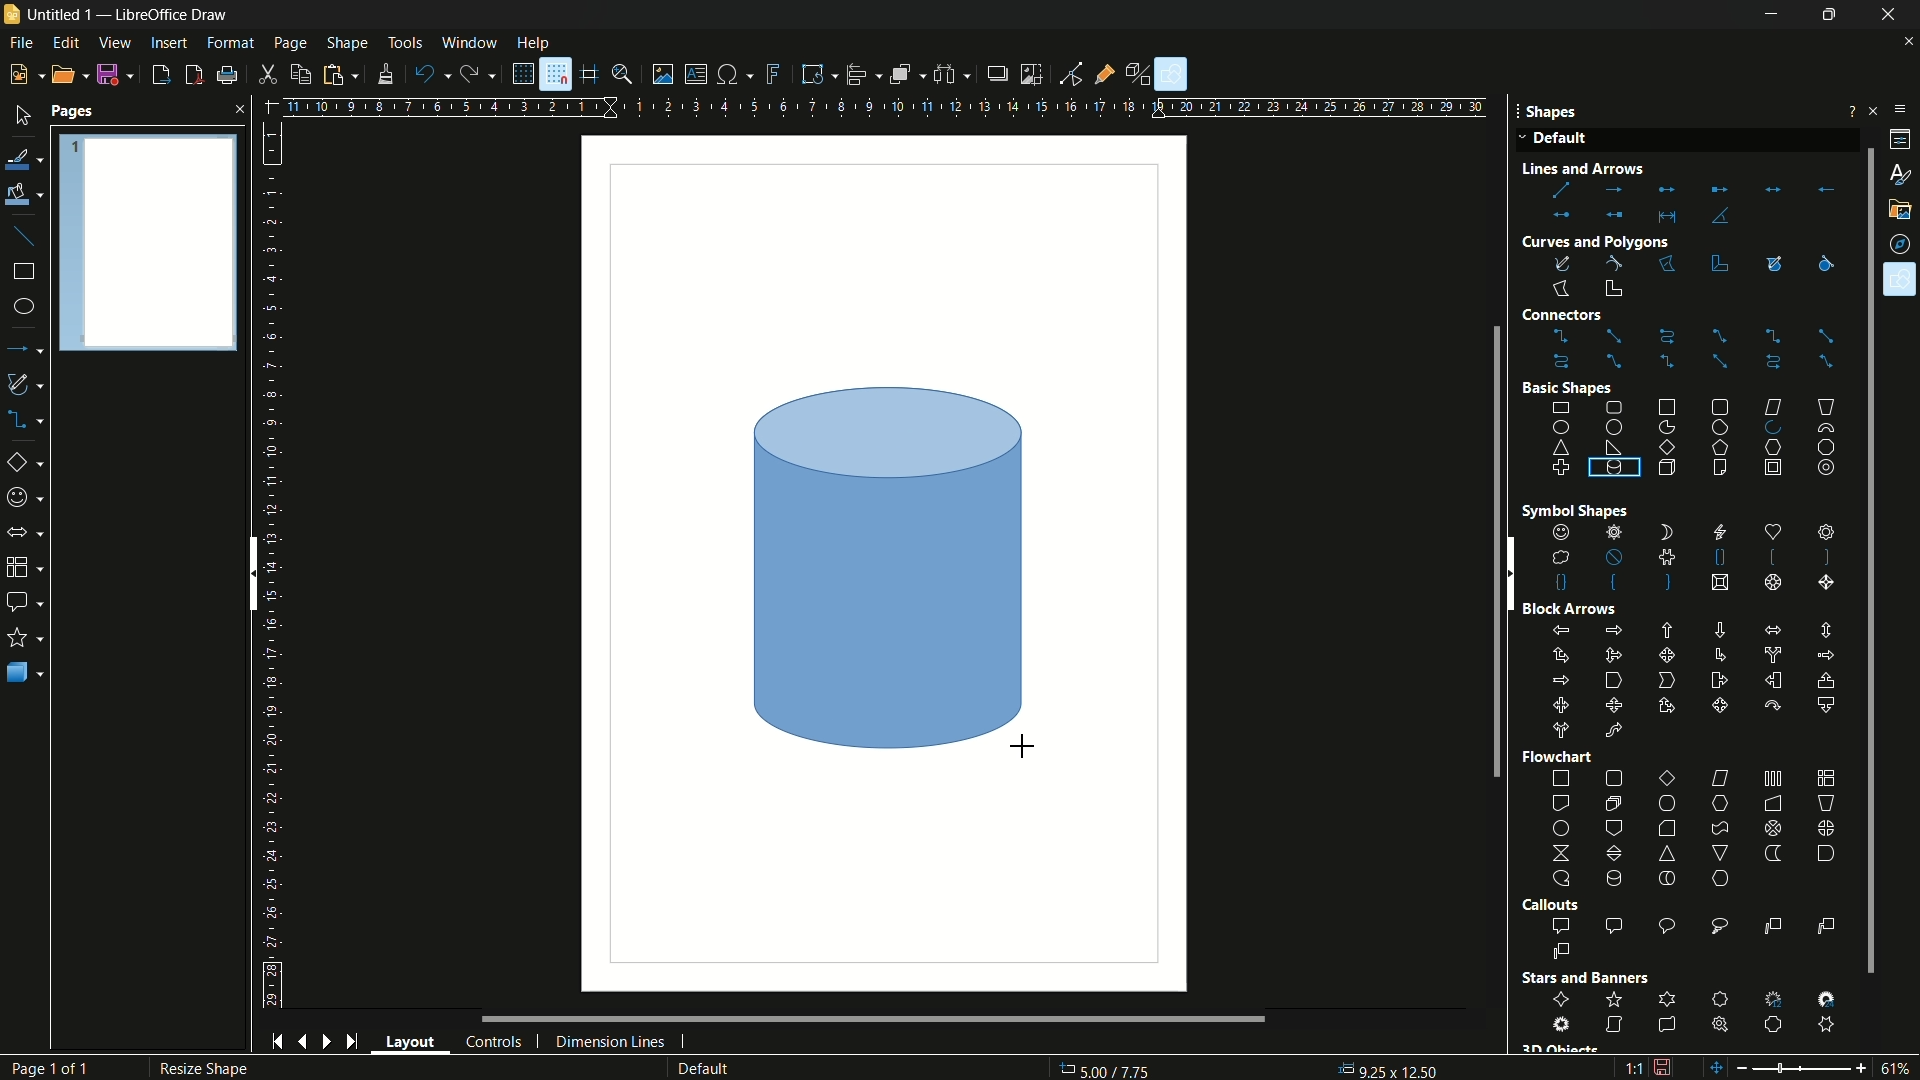 The image size is (1920, 1080). I want to click on close document, so click(1908, 43).